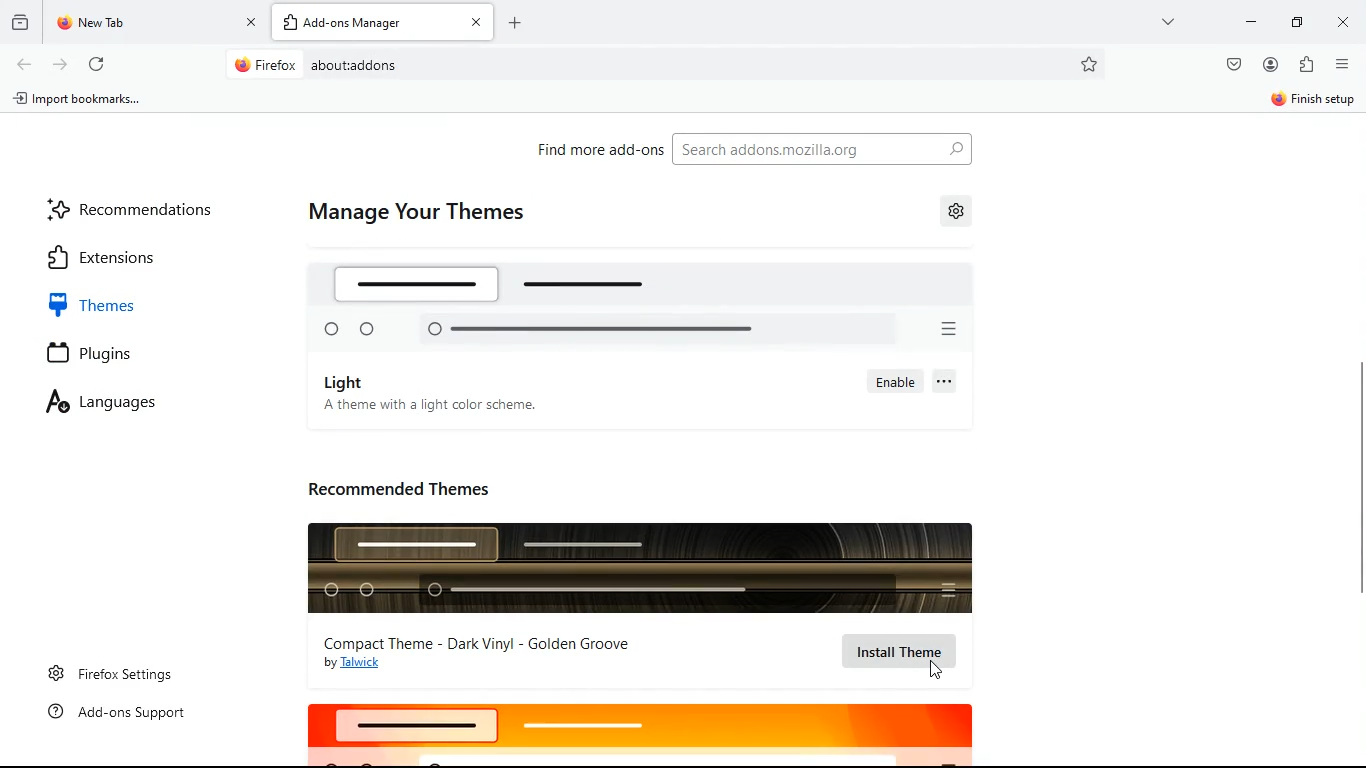 The height and width of the screenshot is (768, 1366). What do you see at coordinates (428, 405) in the screenshot?
I see `A theme with a light color scheme` at bounding box center [428, 405].